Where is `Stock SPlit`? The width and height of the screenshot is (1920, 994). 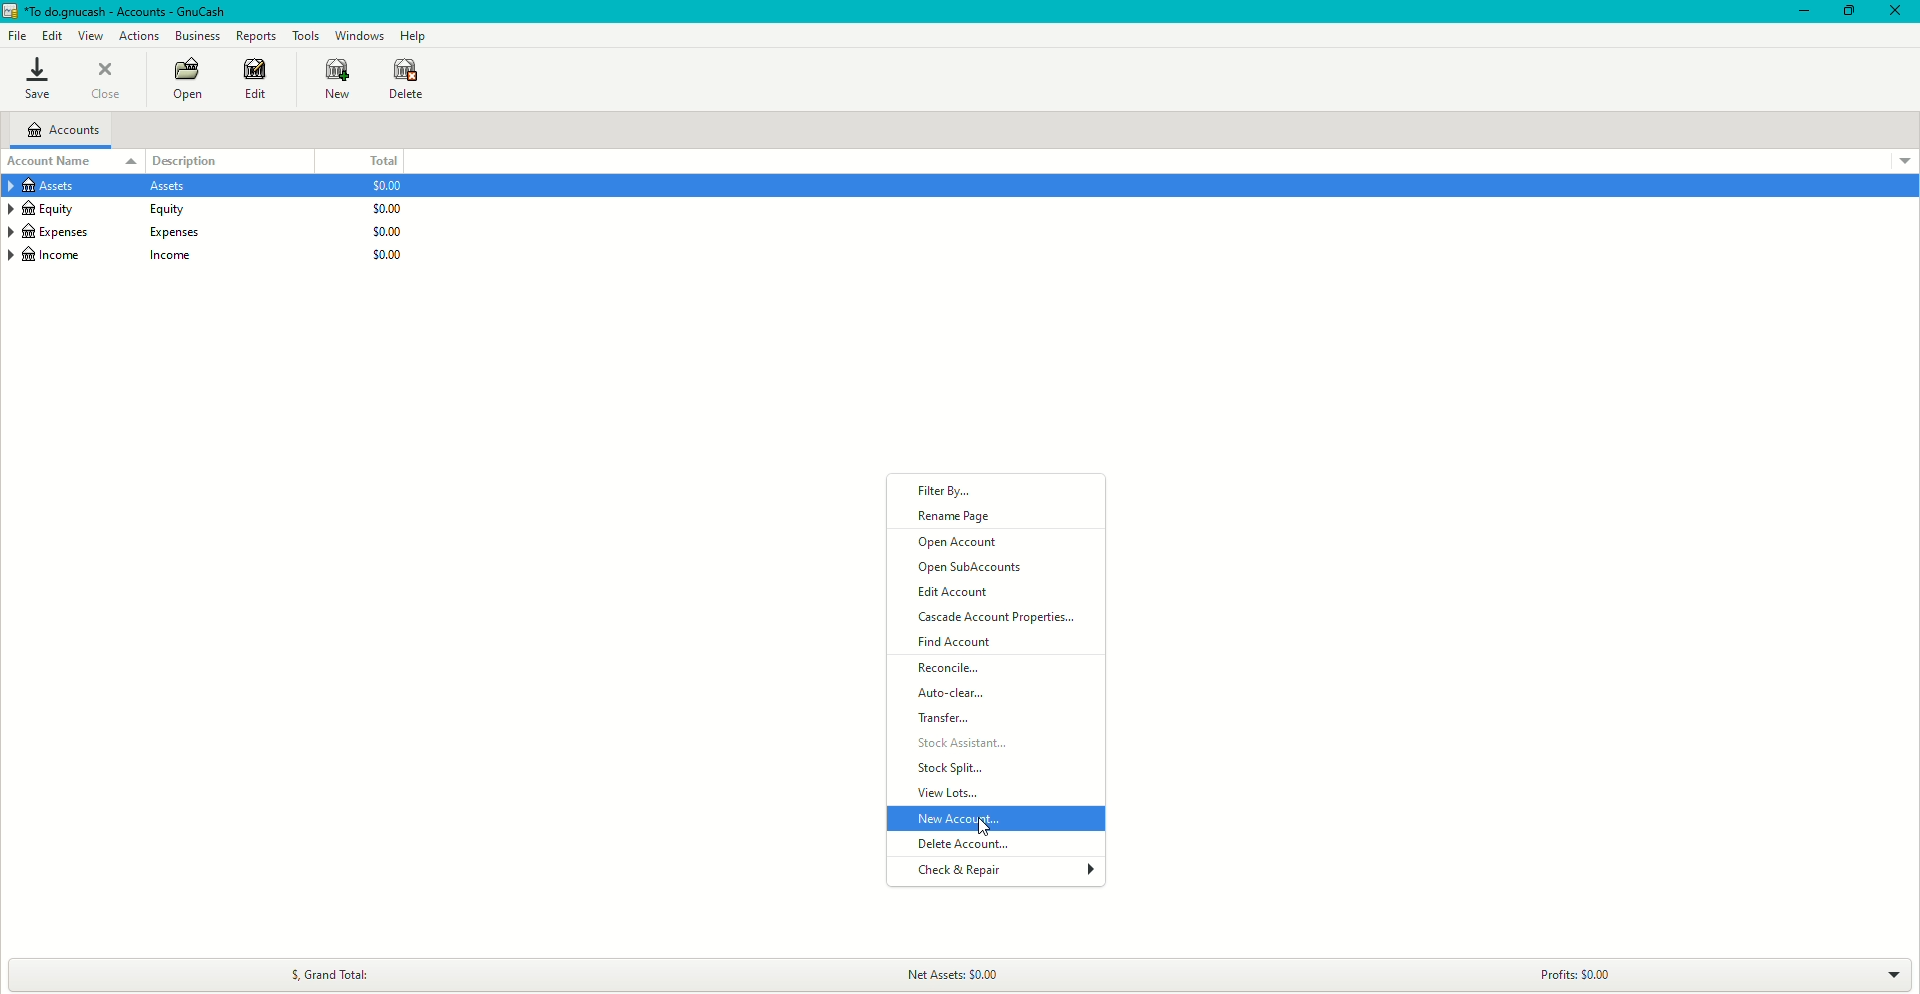
Stock SPlit is located at coordinates (949, 770).